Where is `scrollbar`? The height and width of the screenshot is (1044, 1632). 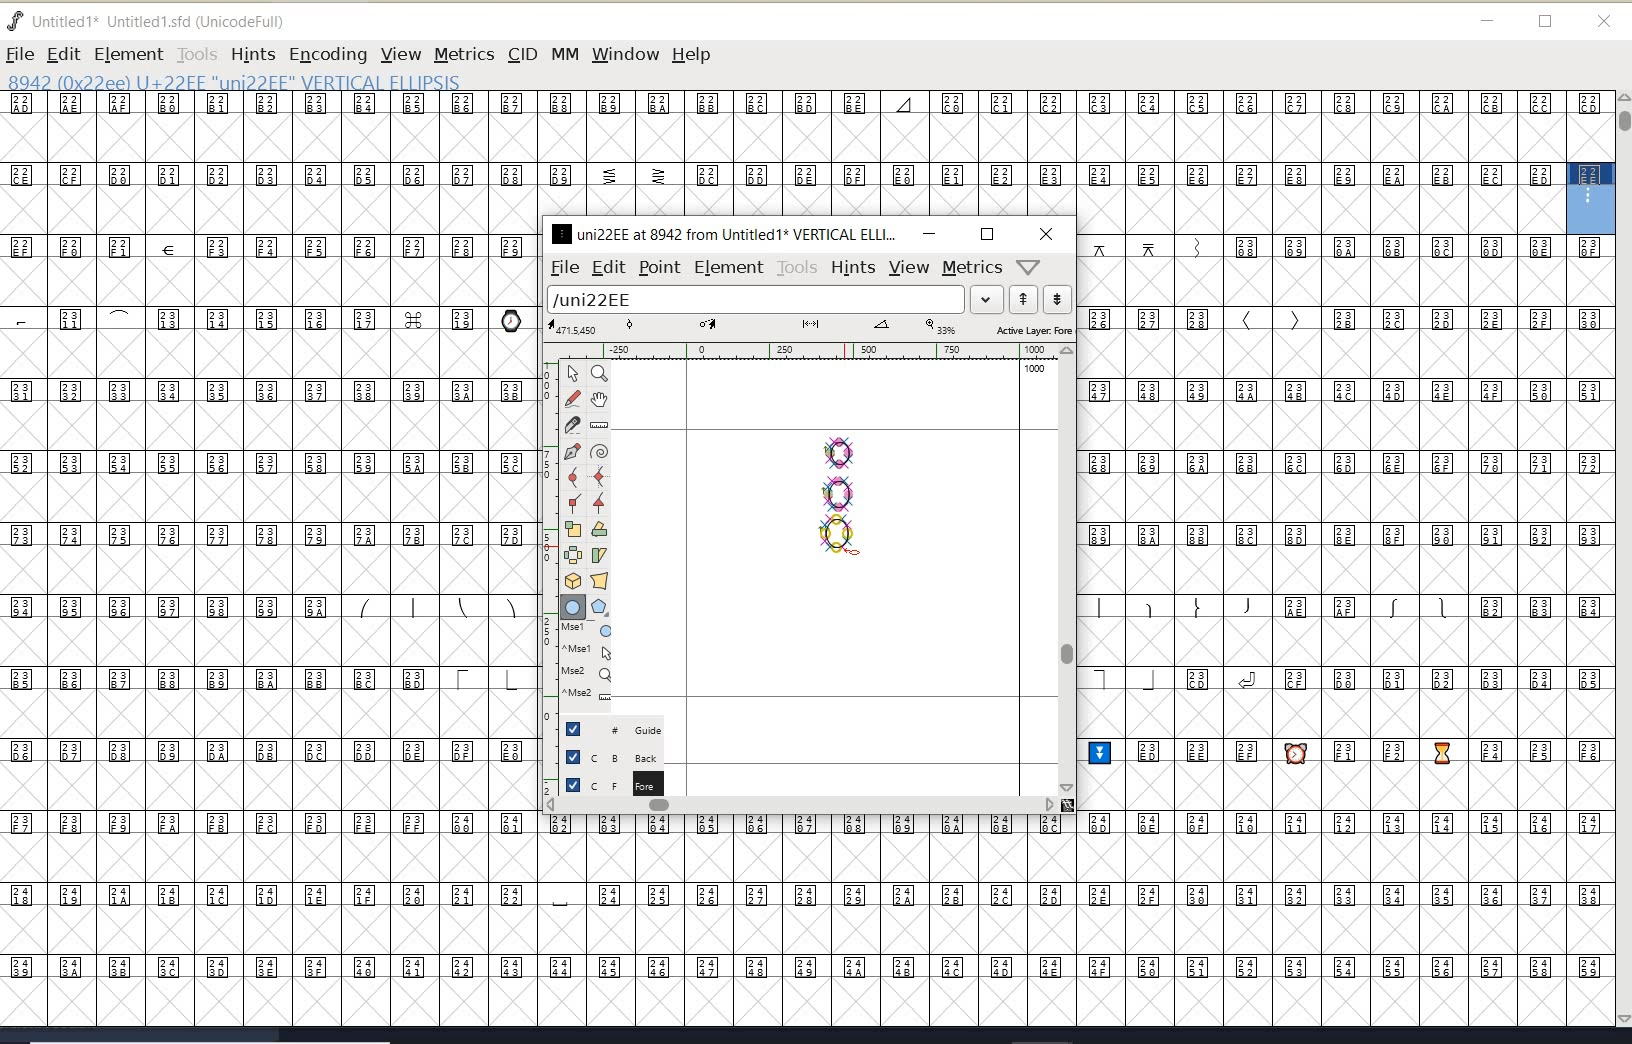 scrollbar is located at coordinates (1065, 569).